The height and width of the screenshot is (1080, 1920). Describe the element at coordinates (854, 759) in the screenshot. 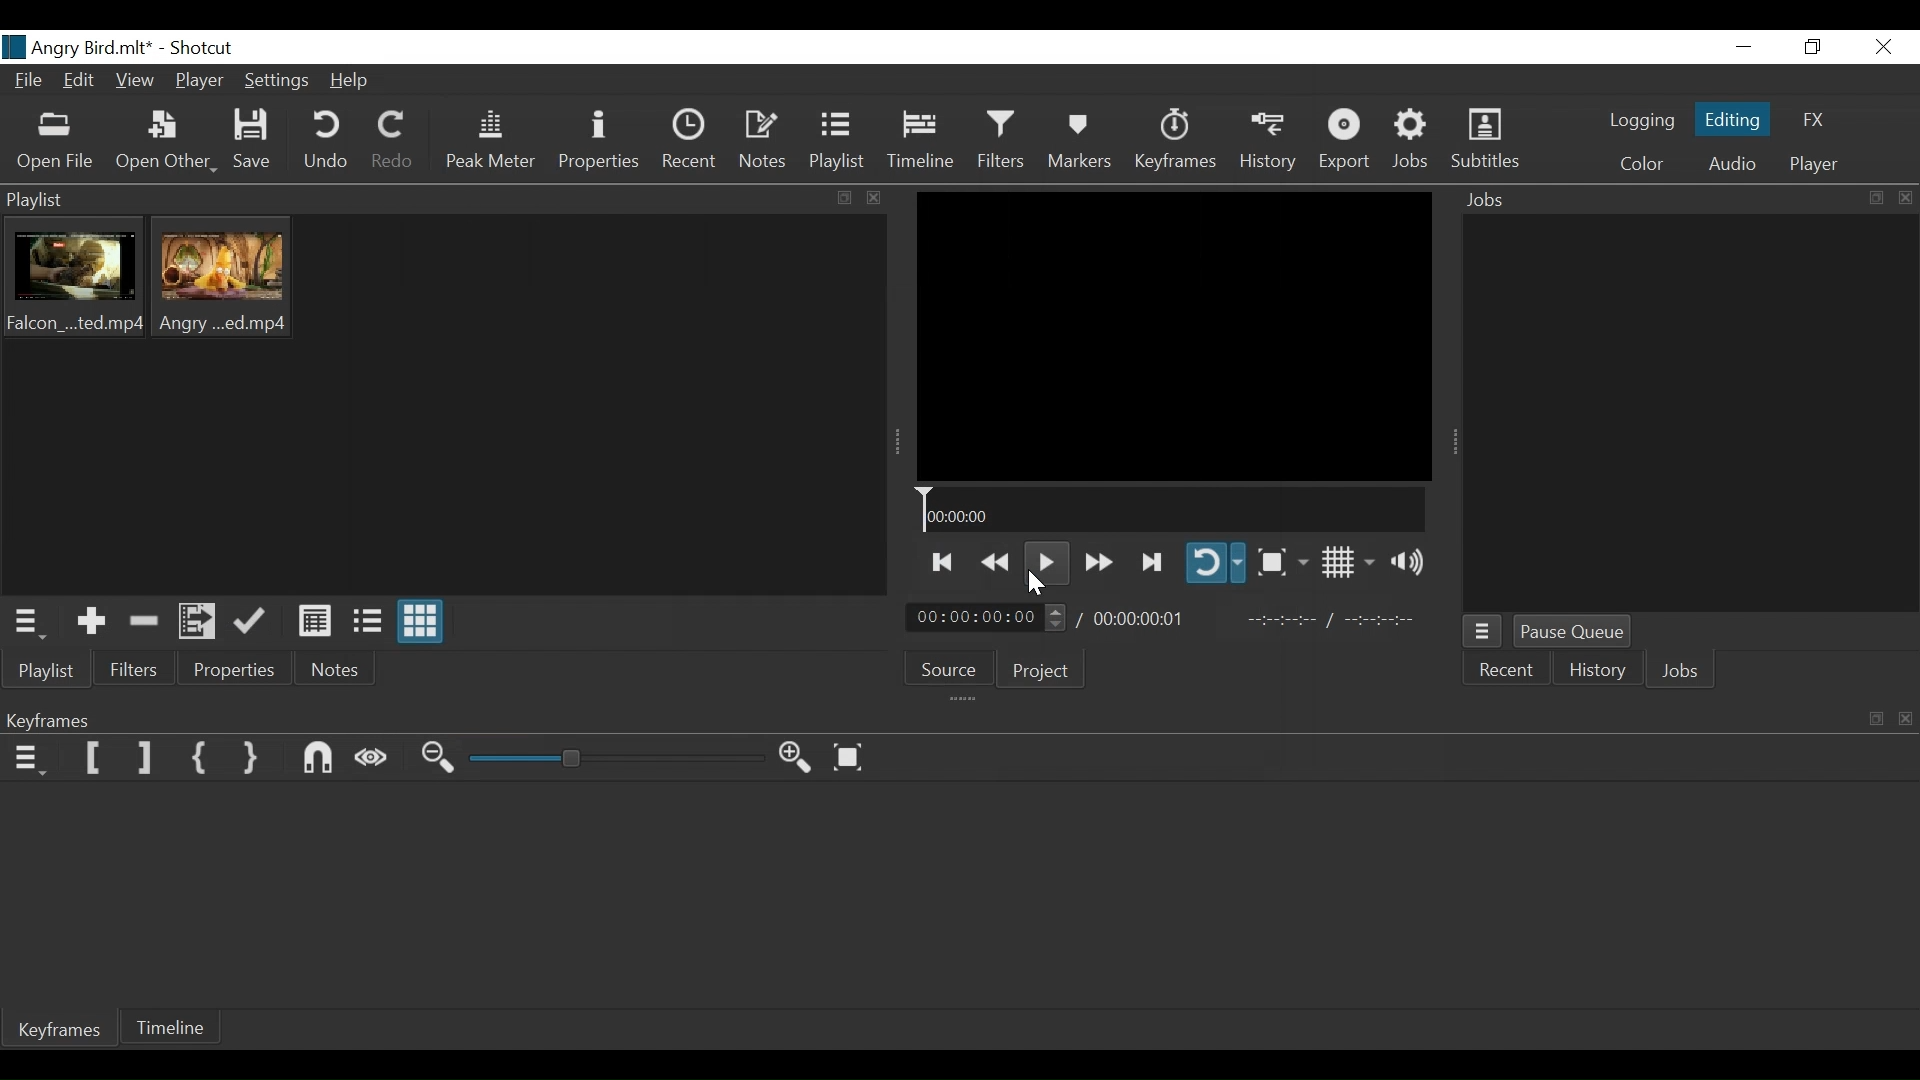

I see `Zoom Keyframe to fit` at that location.